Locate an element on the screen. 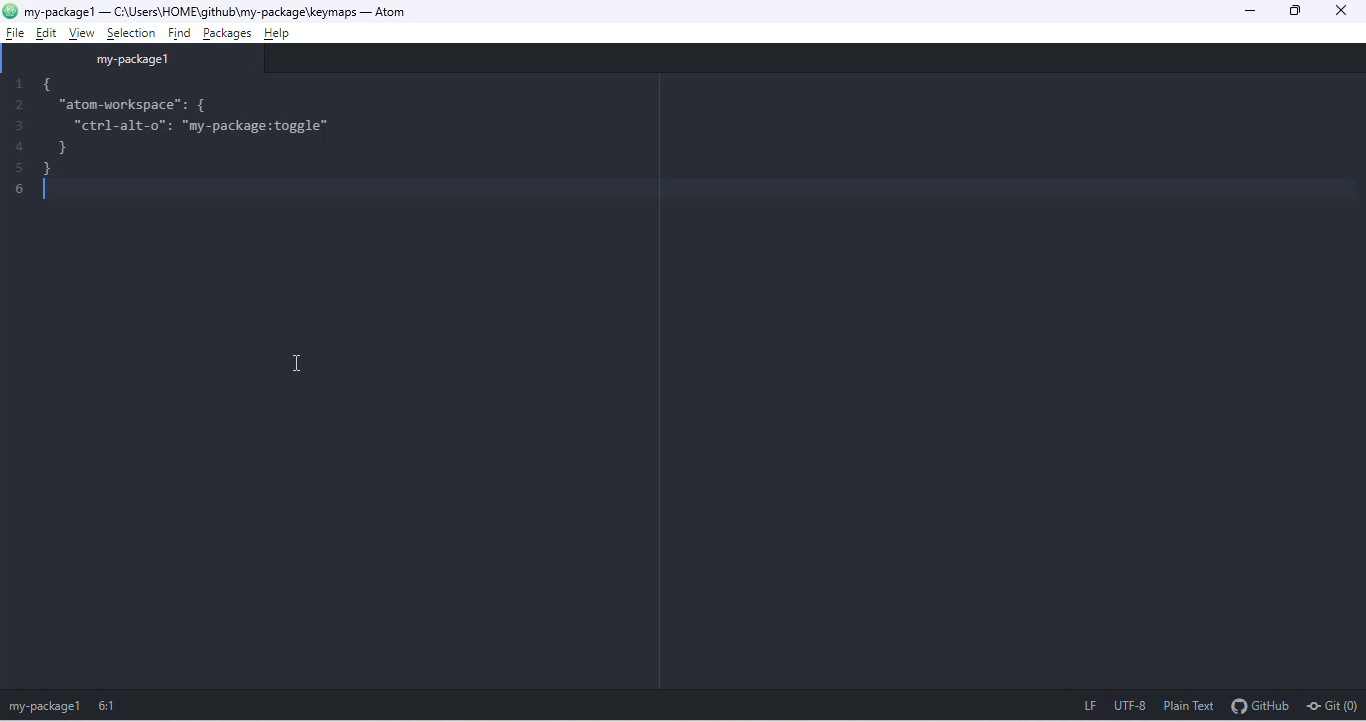 This screenshot has width=1366, height=722. atom logo is located at coordinates (11, 12).